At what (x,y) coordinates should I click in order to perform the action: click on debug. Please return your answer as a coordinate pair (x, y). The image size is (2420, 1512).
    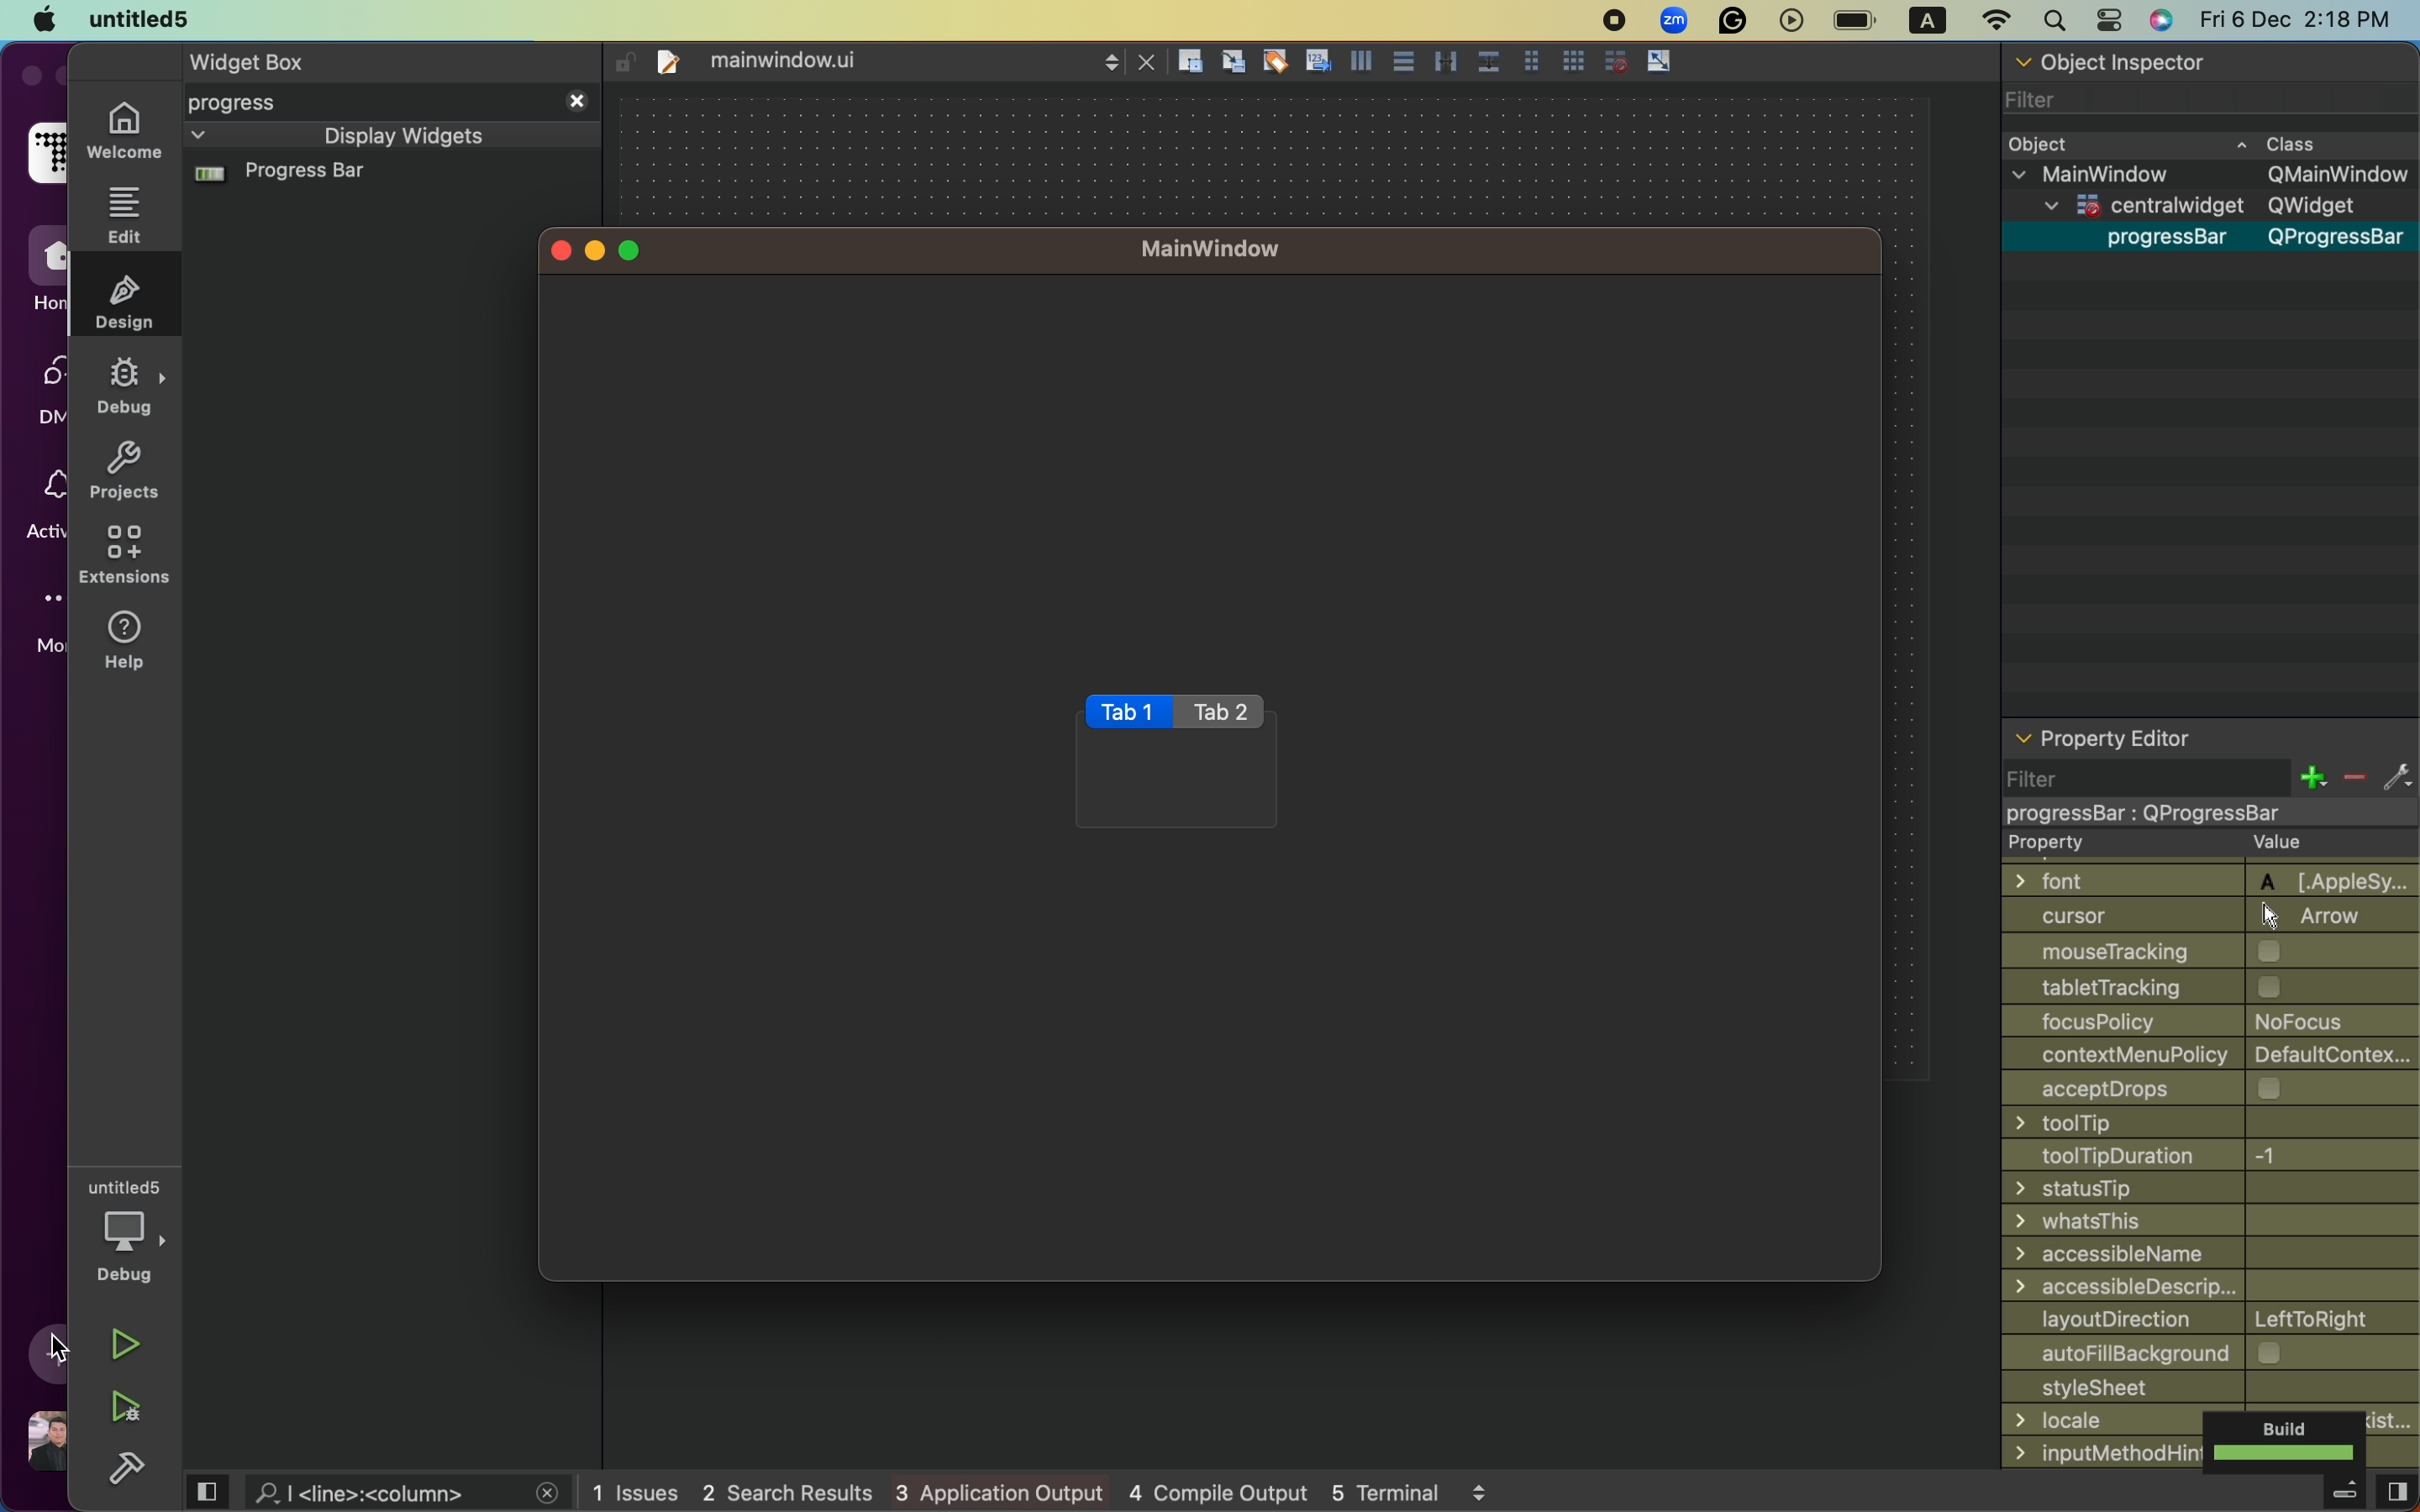
    Looking at the image, I should click on (122, 1230).